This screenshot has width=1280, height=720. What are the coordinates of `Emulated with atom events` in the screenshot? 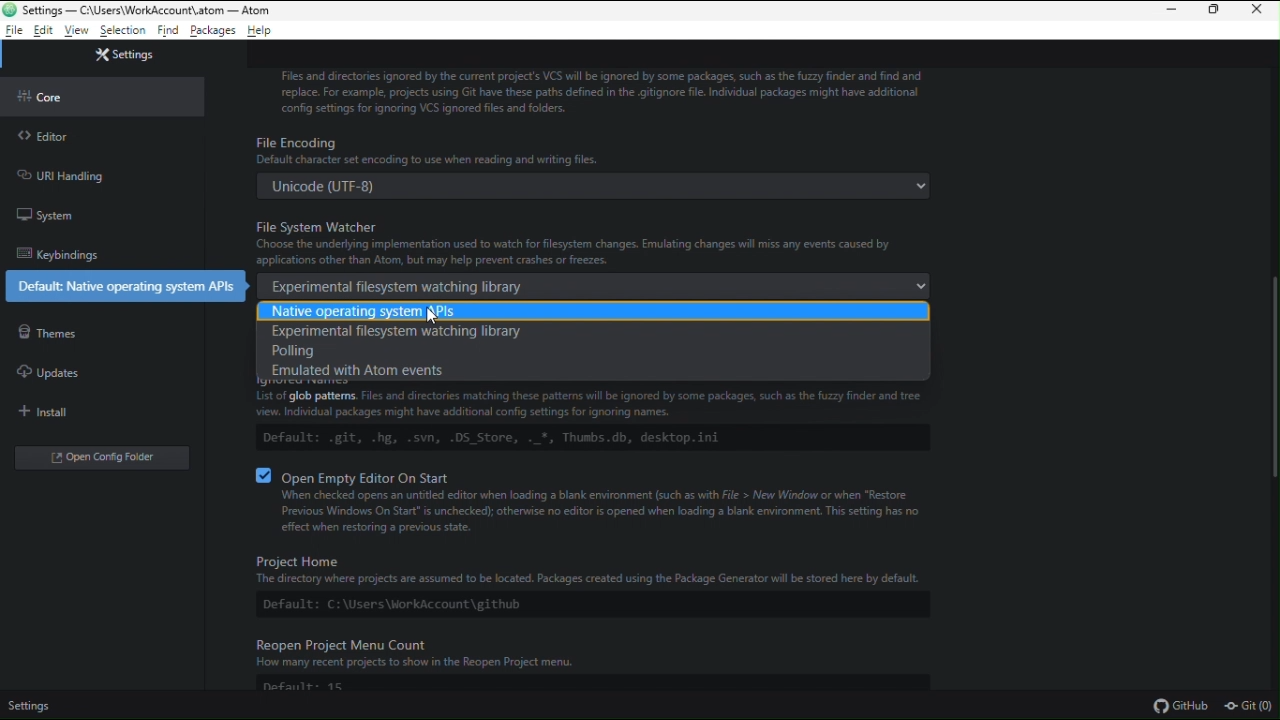 It's located at (364, 369).